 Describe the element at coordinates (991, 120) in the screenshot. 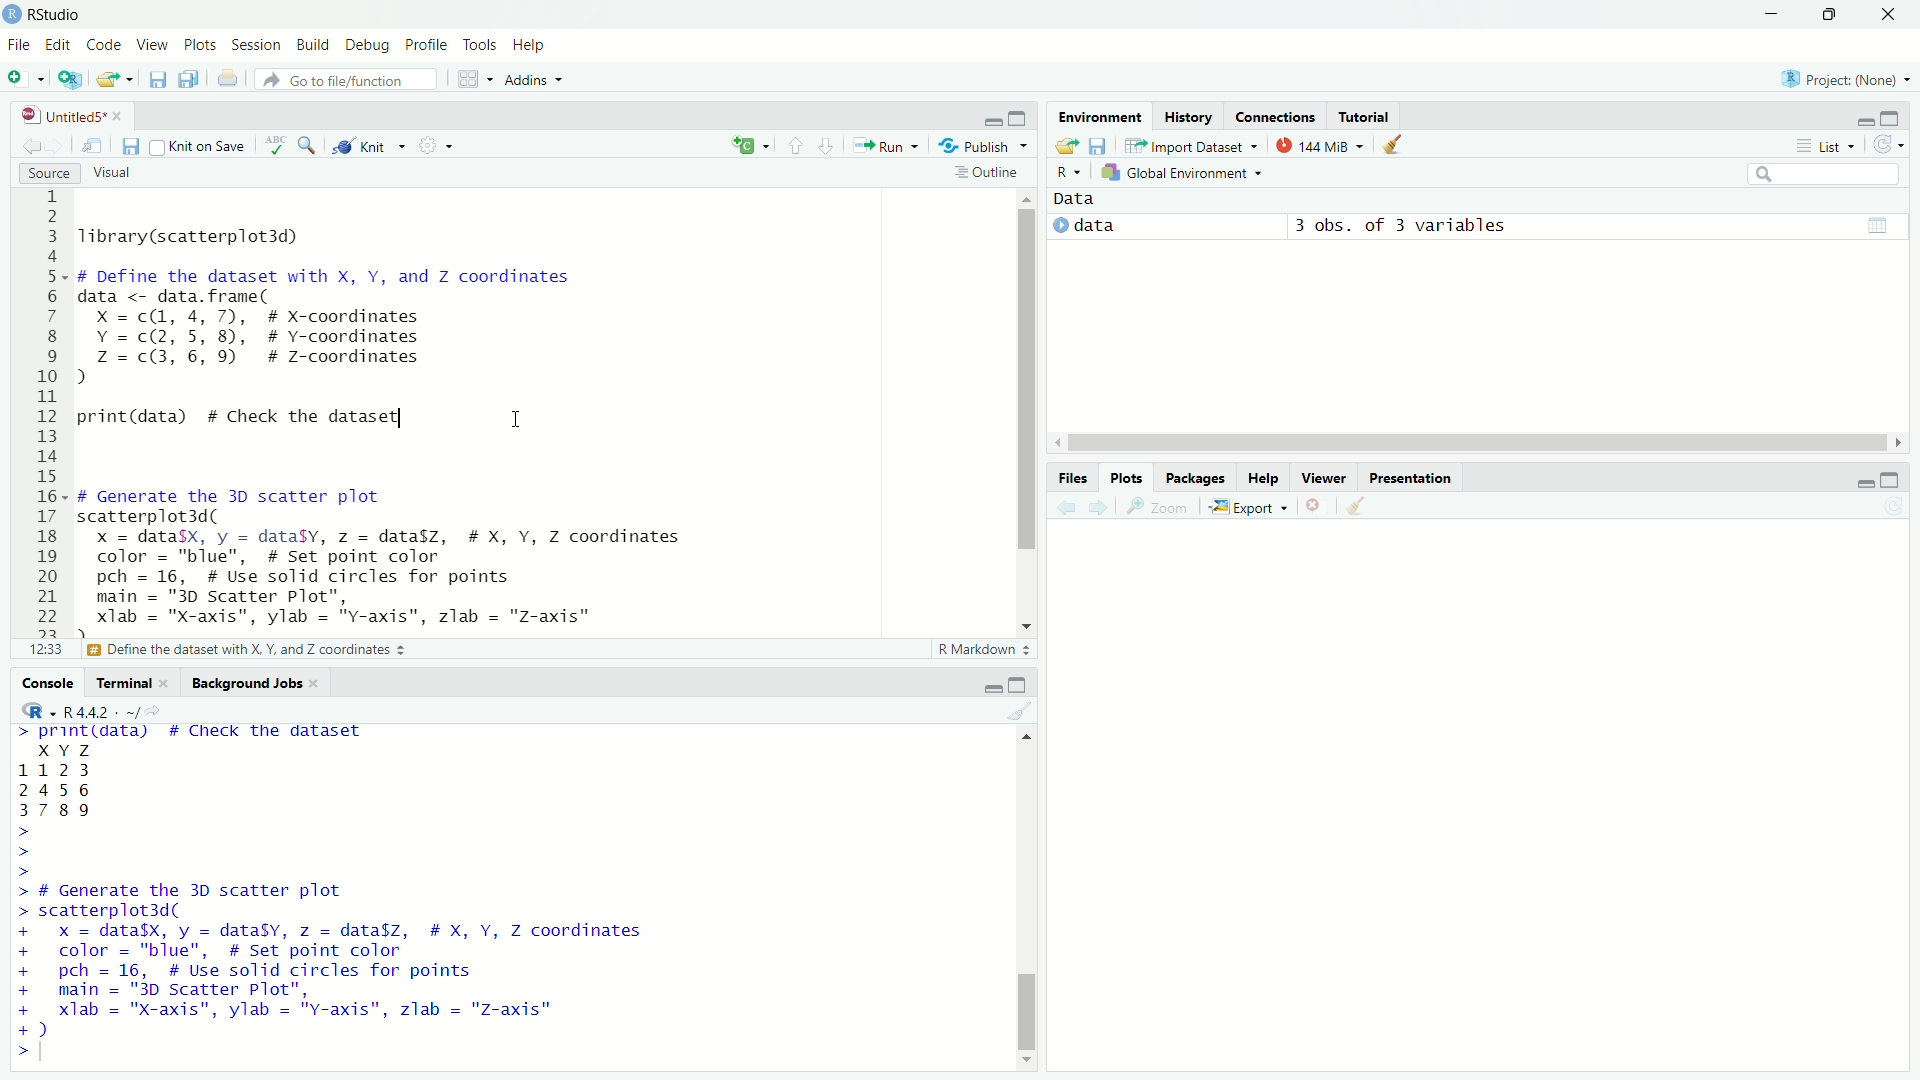

I see `minimize` at that location.